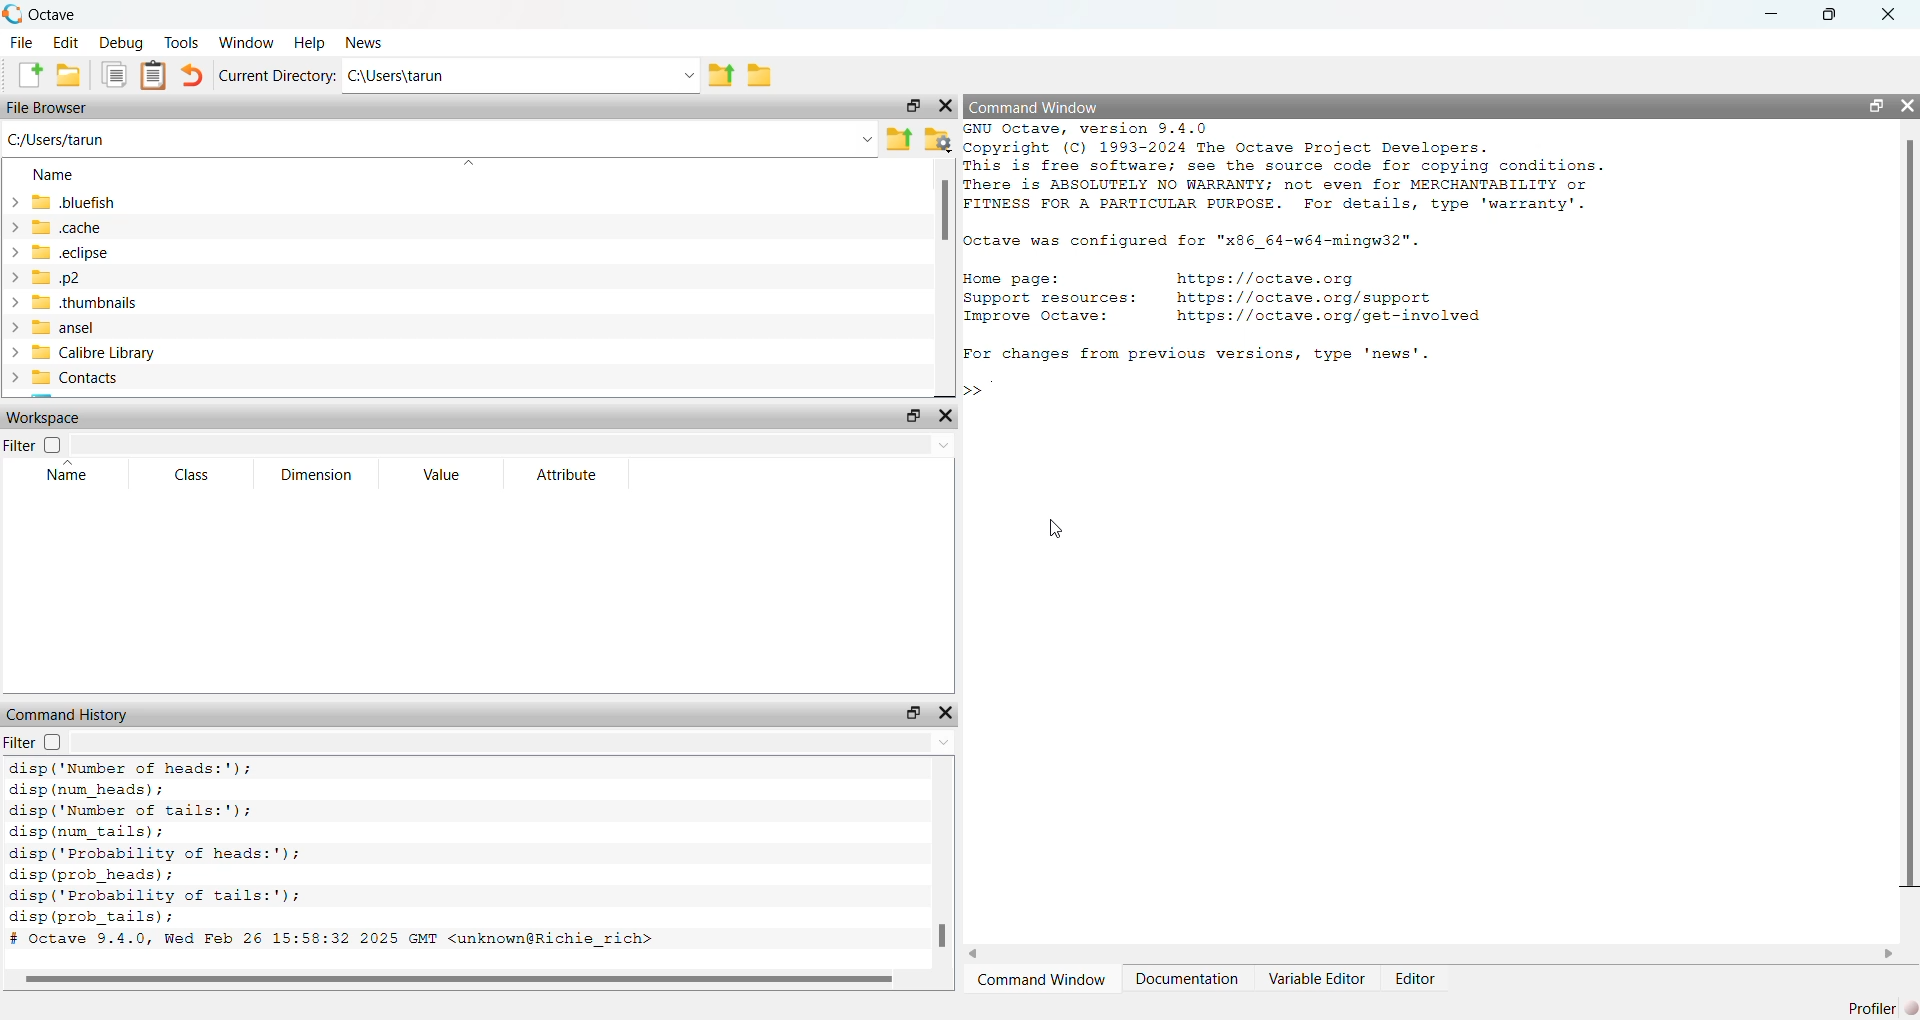  Describe the element at coordinates (310, 41) in the screenshot. I see `Help` at that location.